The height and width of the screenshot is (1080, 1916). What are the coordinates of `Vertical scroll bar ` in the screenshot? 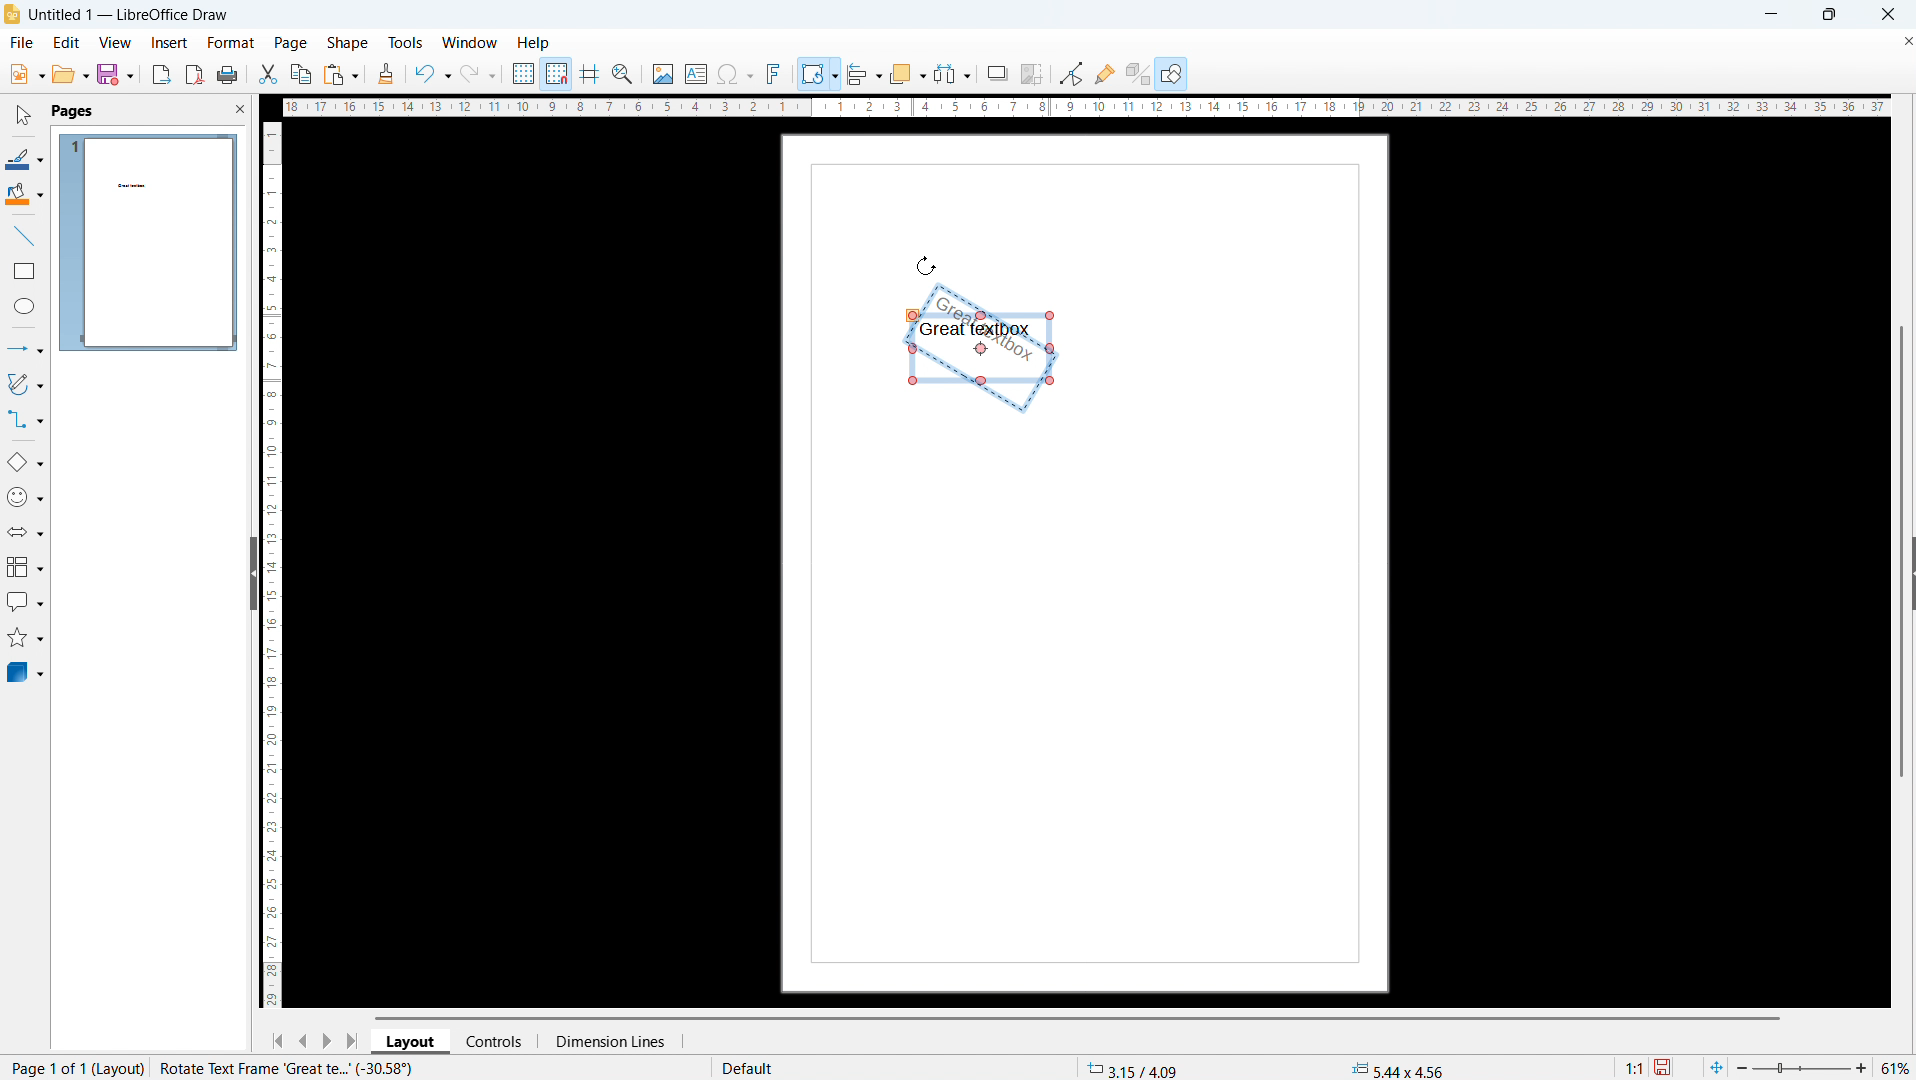 It's located at (1908, 414).